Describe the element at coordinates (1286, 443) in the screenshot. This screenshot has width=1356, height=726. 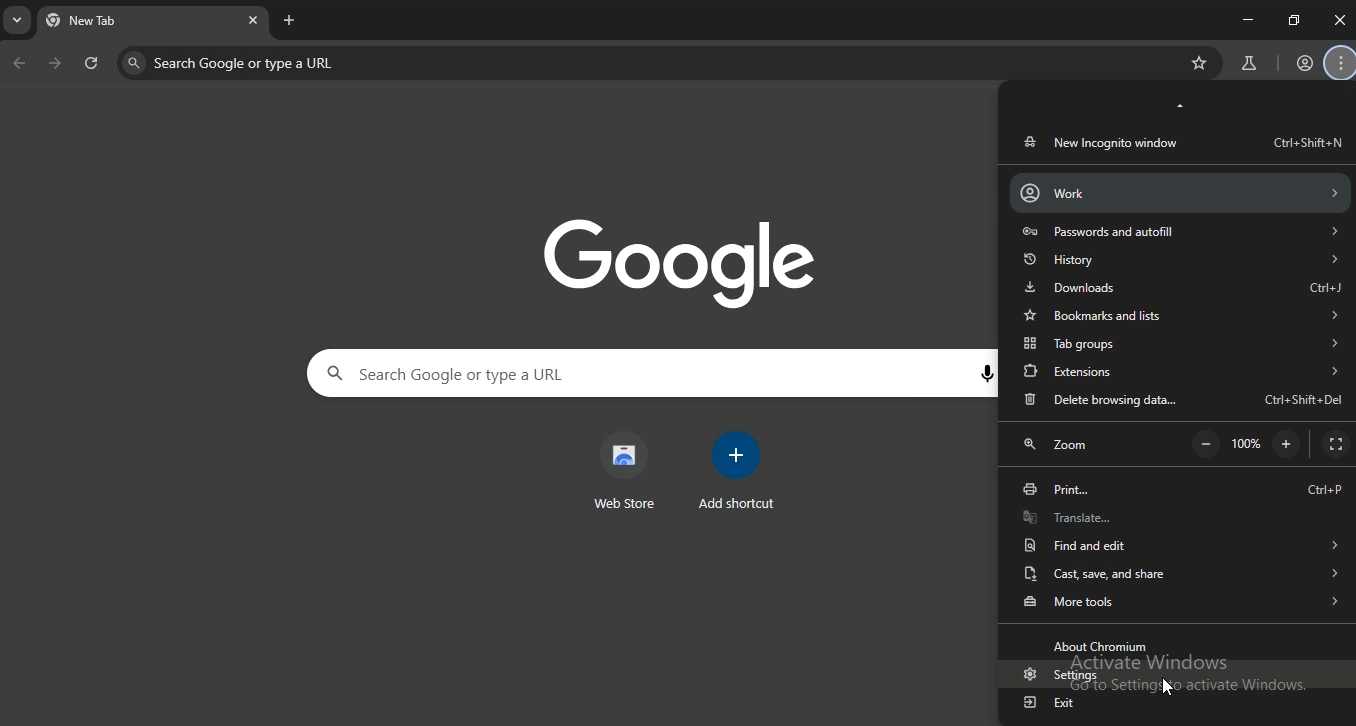
I see `zoom out` at that location.